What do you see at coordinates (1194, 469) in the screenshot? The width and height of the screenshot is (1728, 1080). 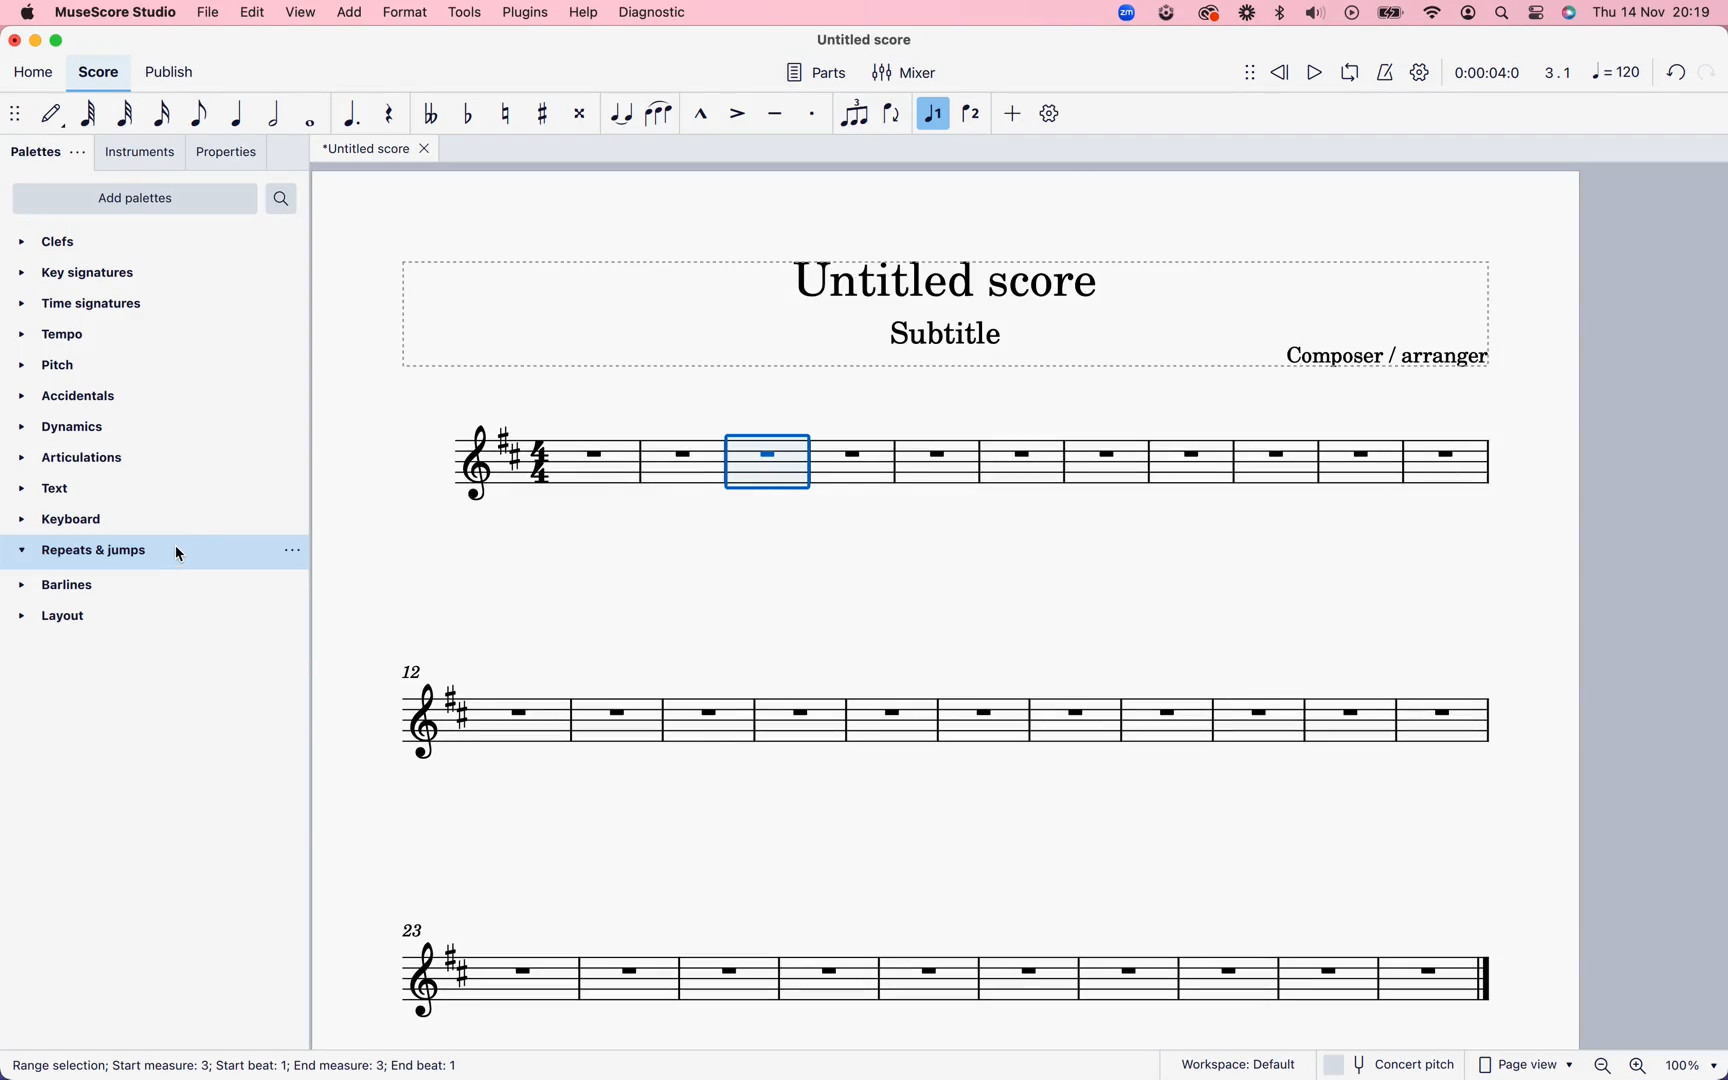 I see `score` at bounding box center [1194, 469].